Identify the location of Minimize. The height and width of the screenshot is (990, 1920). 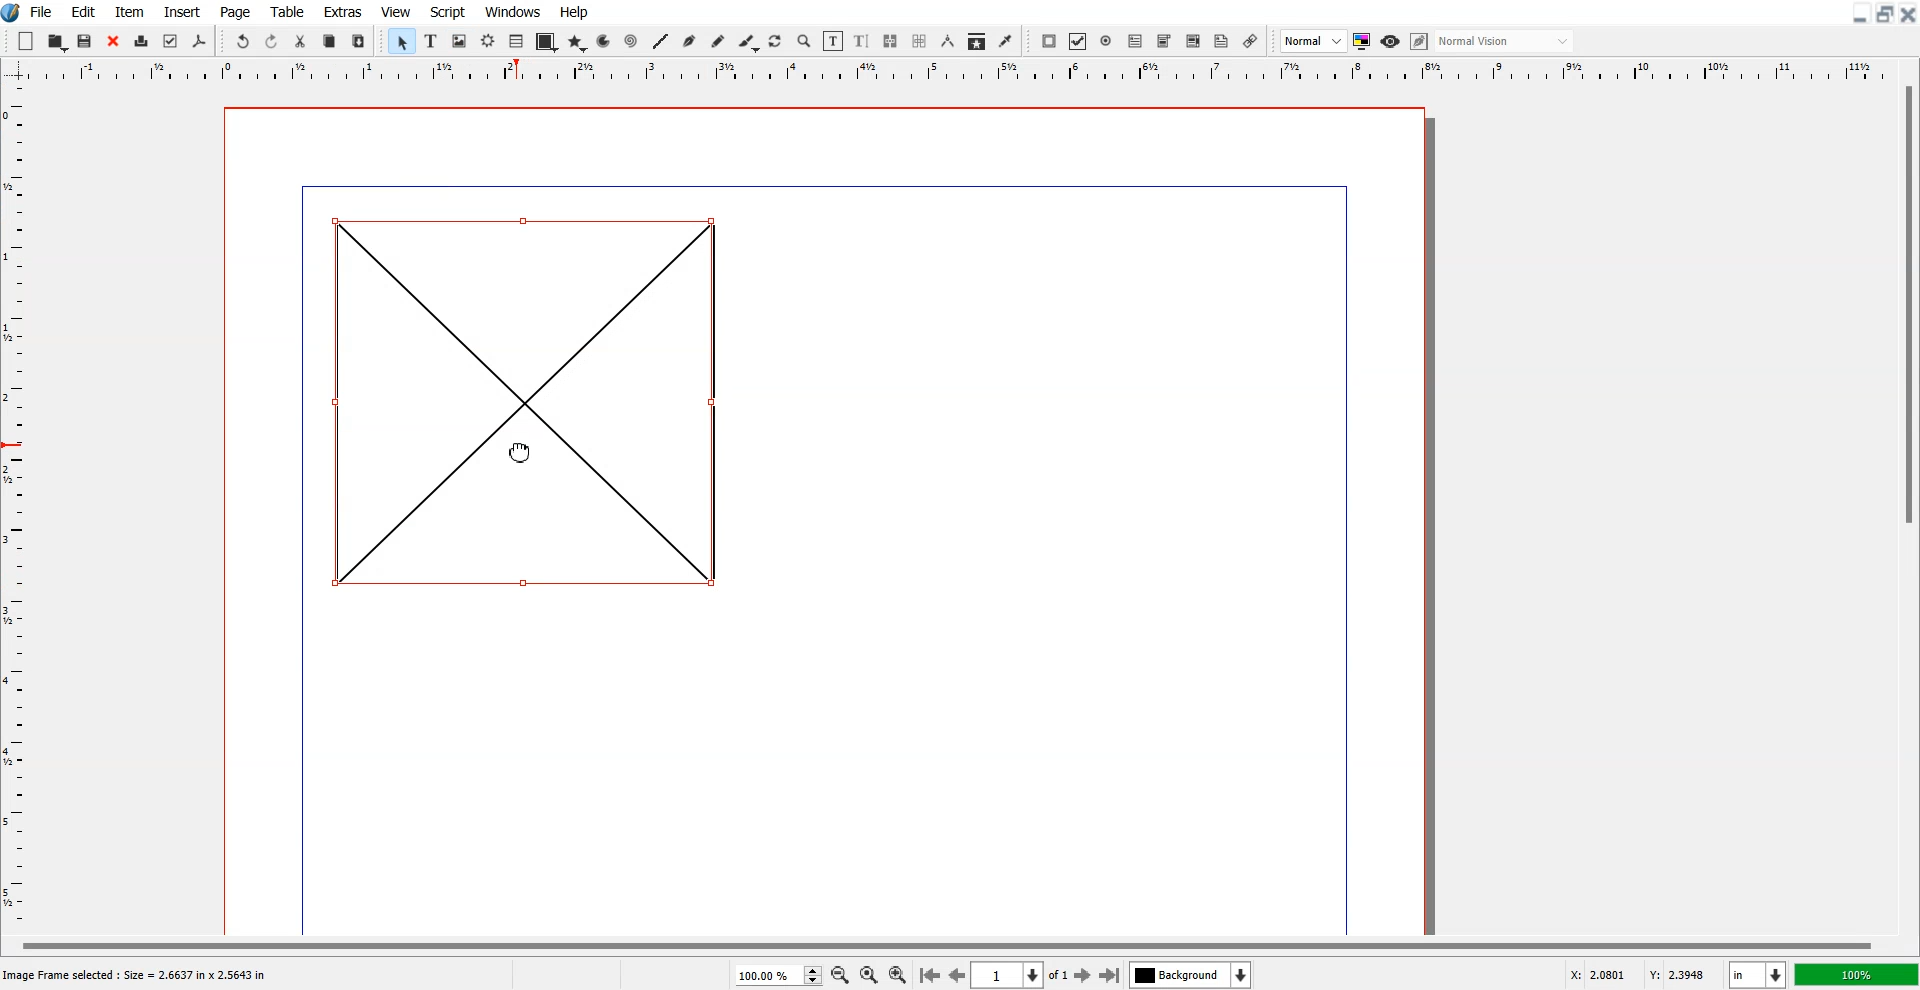
(1858, 14).